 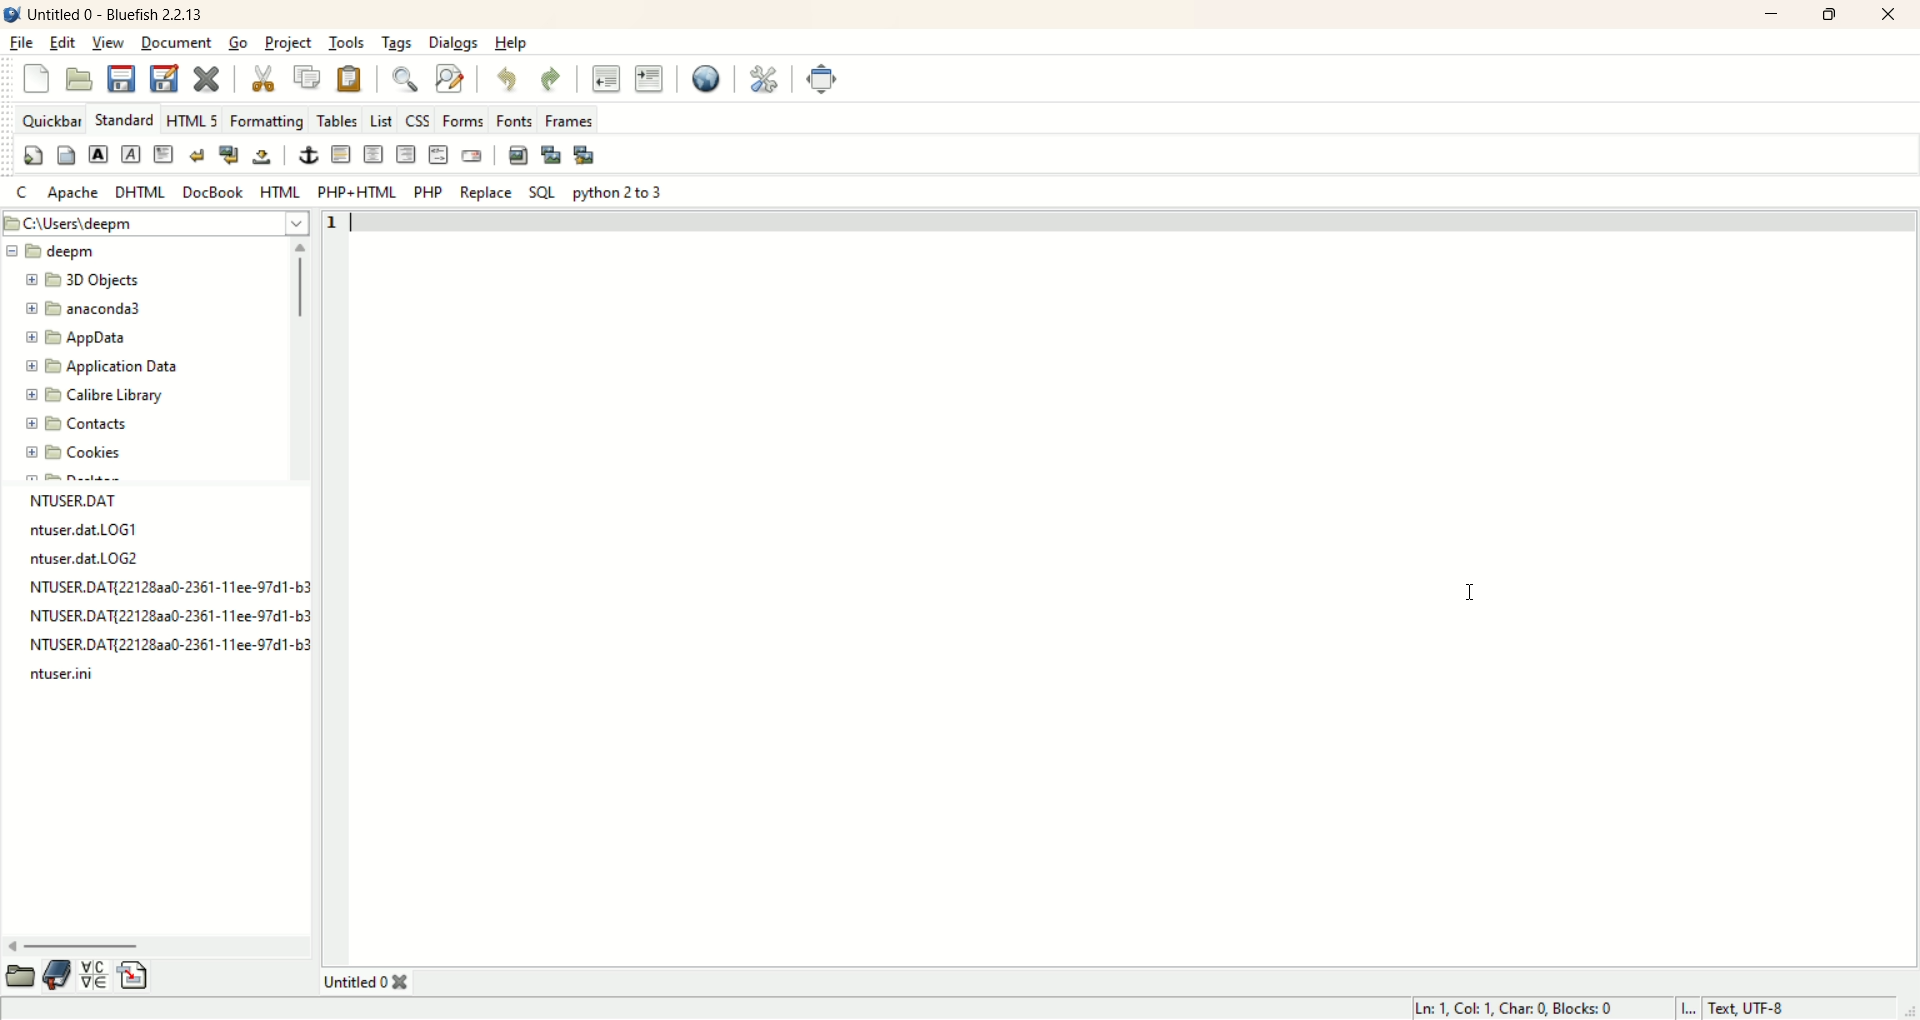 What do you see at coordinates (347, 979) in the screenshot?
I see `Untitled 0` at bounding box center [347, 979].